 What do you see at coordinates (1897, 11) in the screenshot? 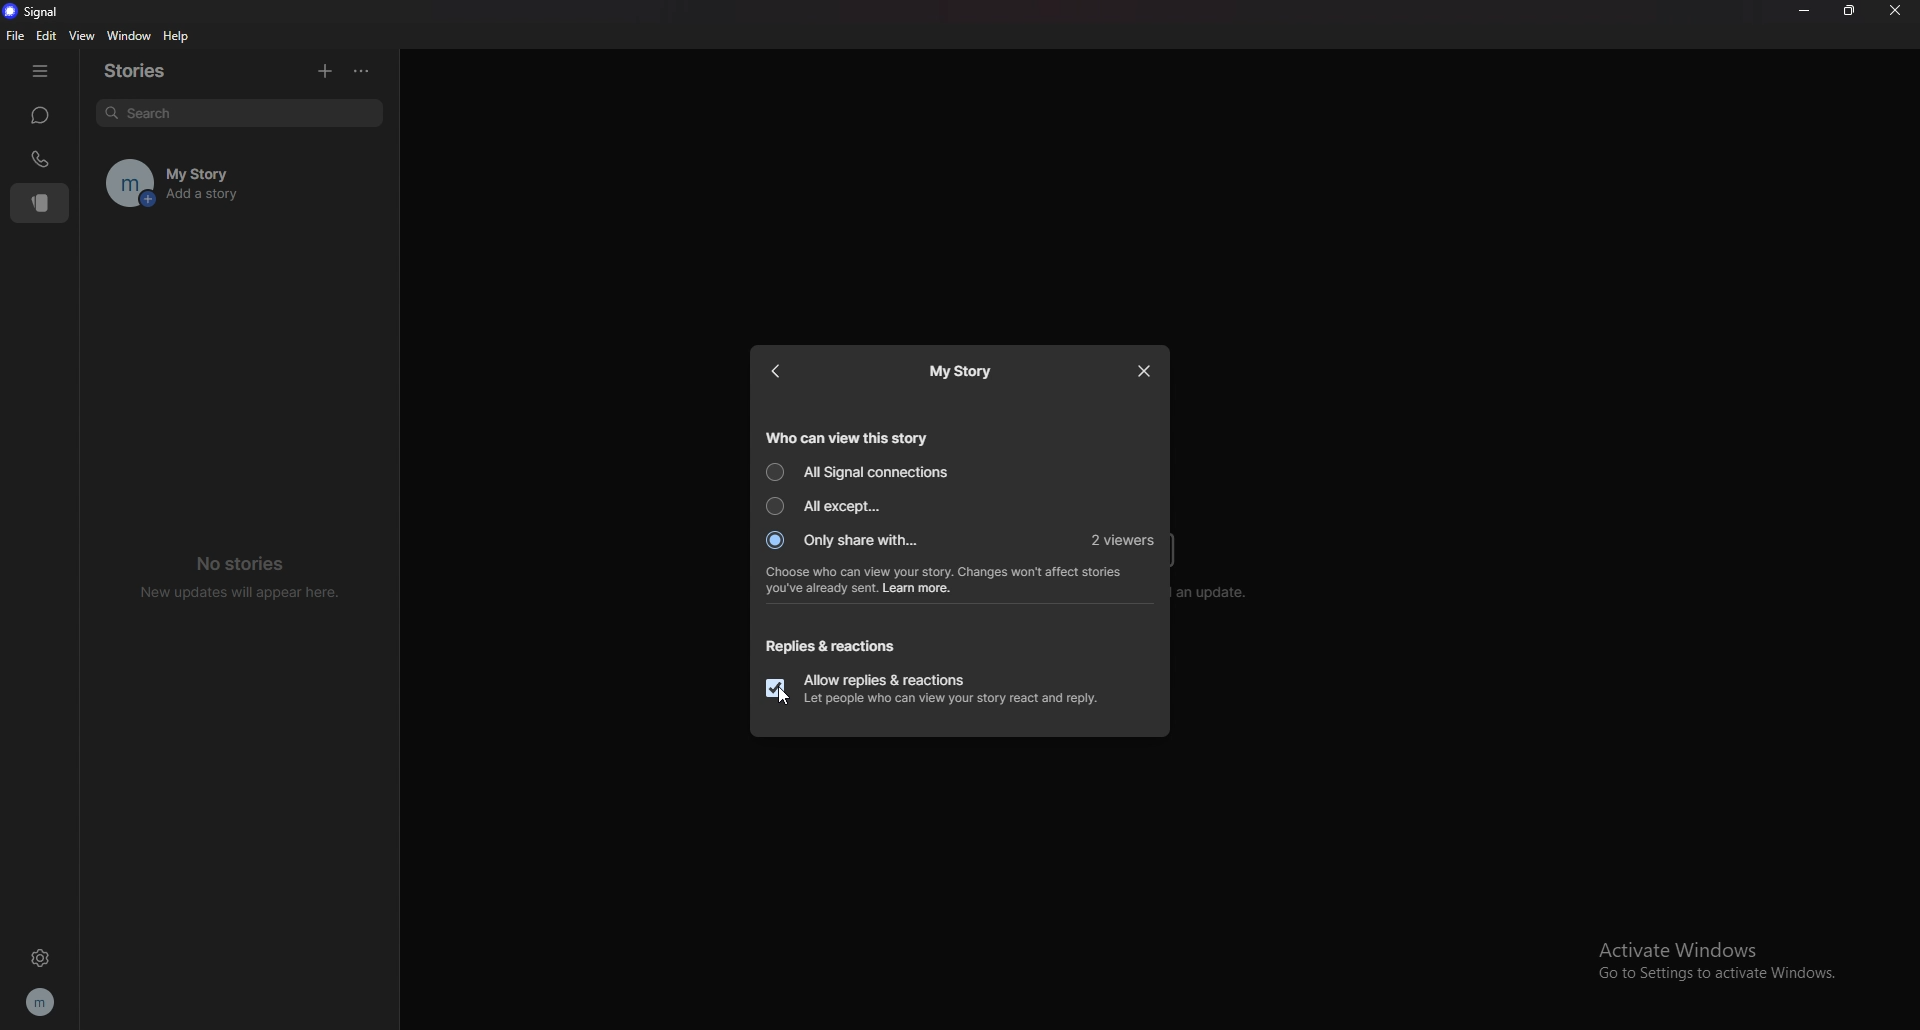
I see `close` at bounding box center [1897, 11].